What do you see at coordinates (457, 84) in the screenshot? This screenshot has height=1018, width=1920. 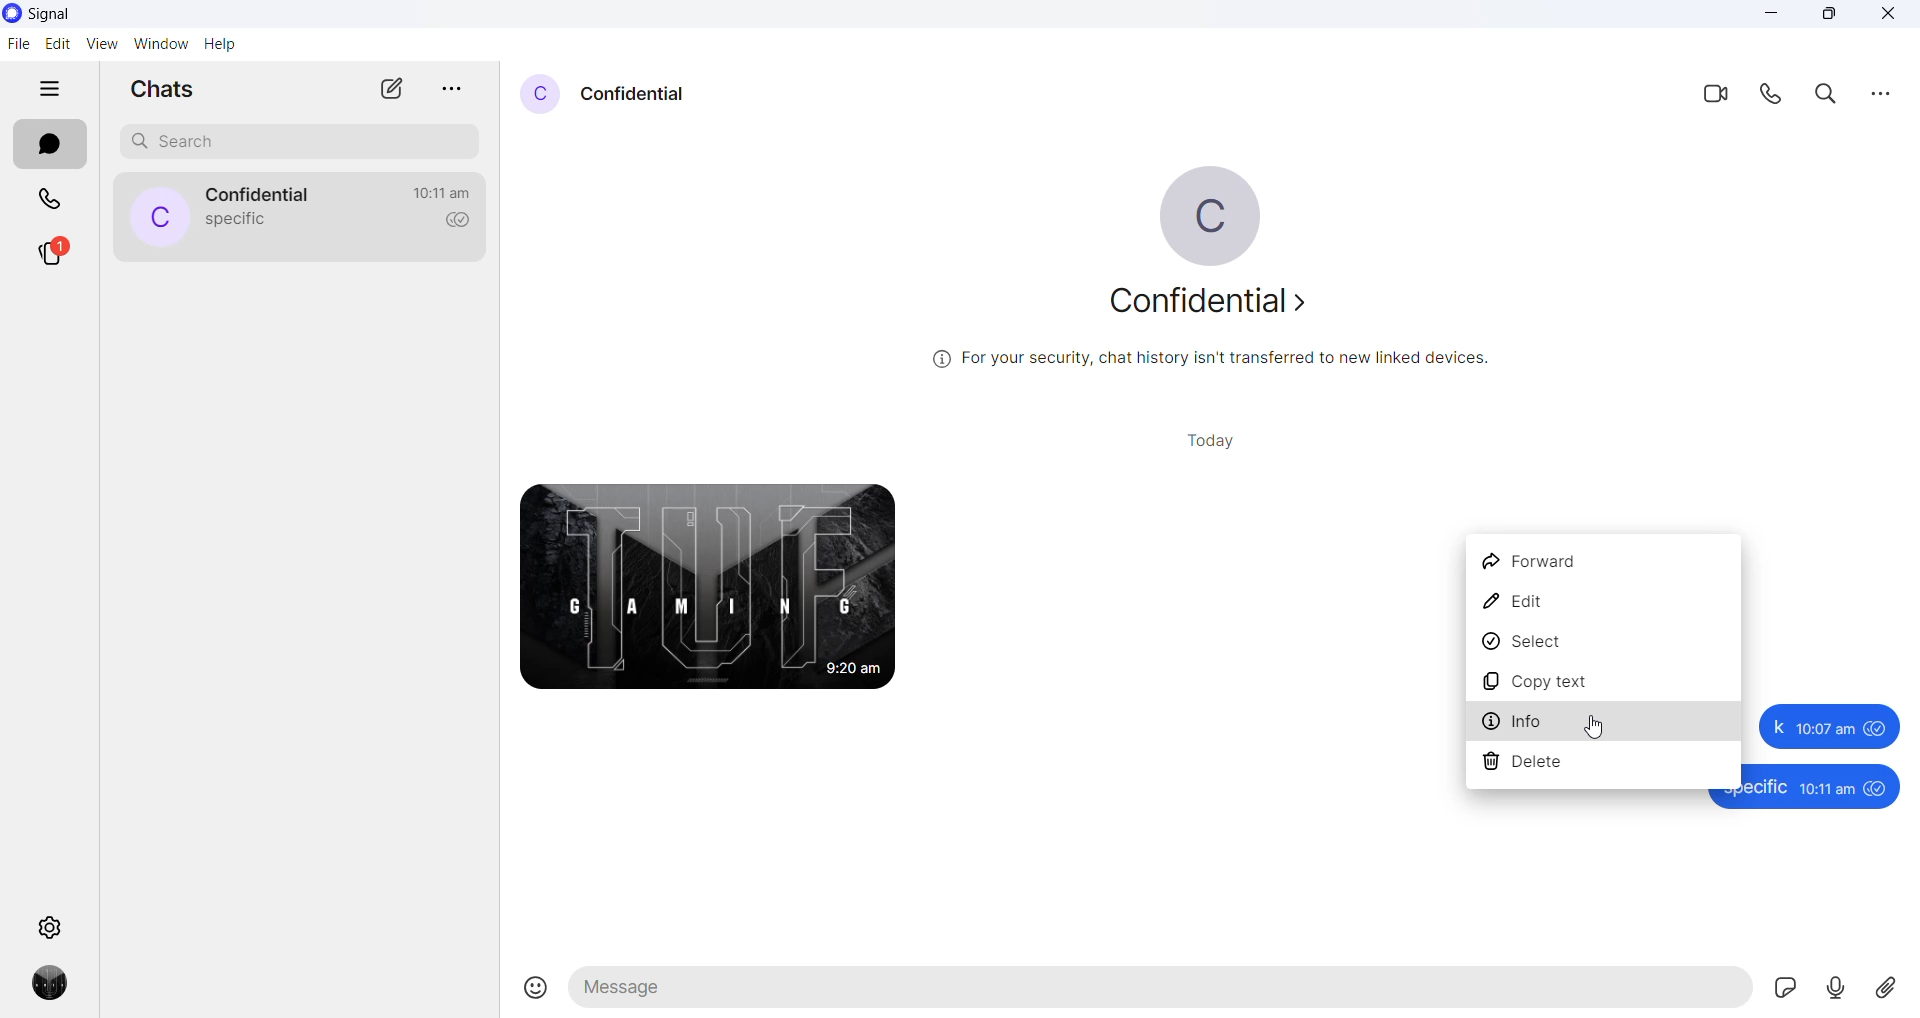 I see `more options` at bounding box center [457, 84].